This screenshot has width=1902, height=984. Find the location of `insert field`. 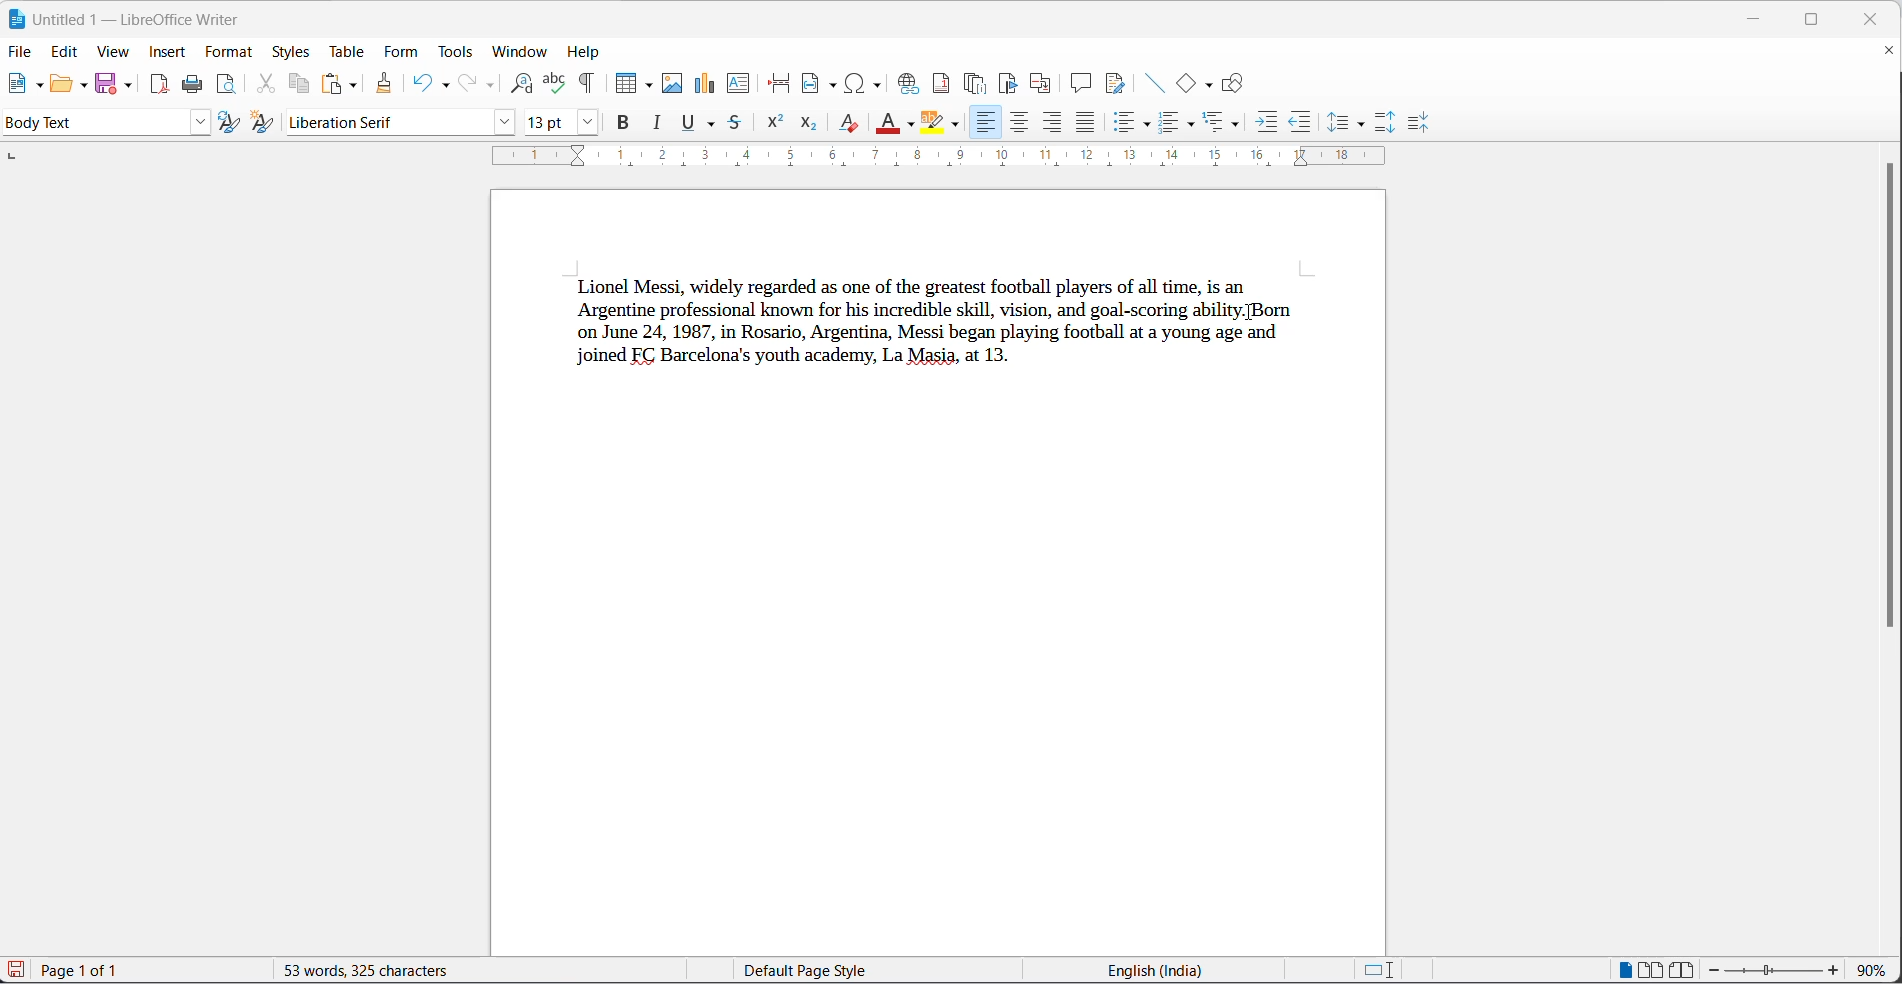

insert field is located at coordinates (820, 85).